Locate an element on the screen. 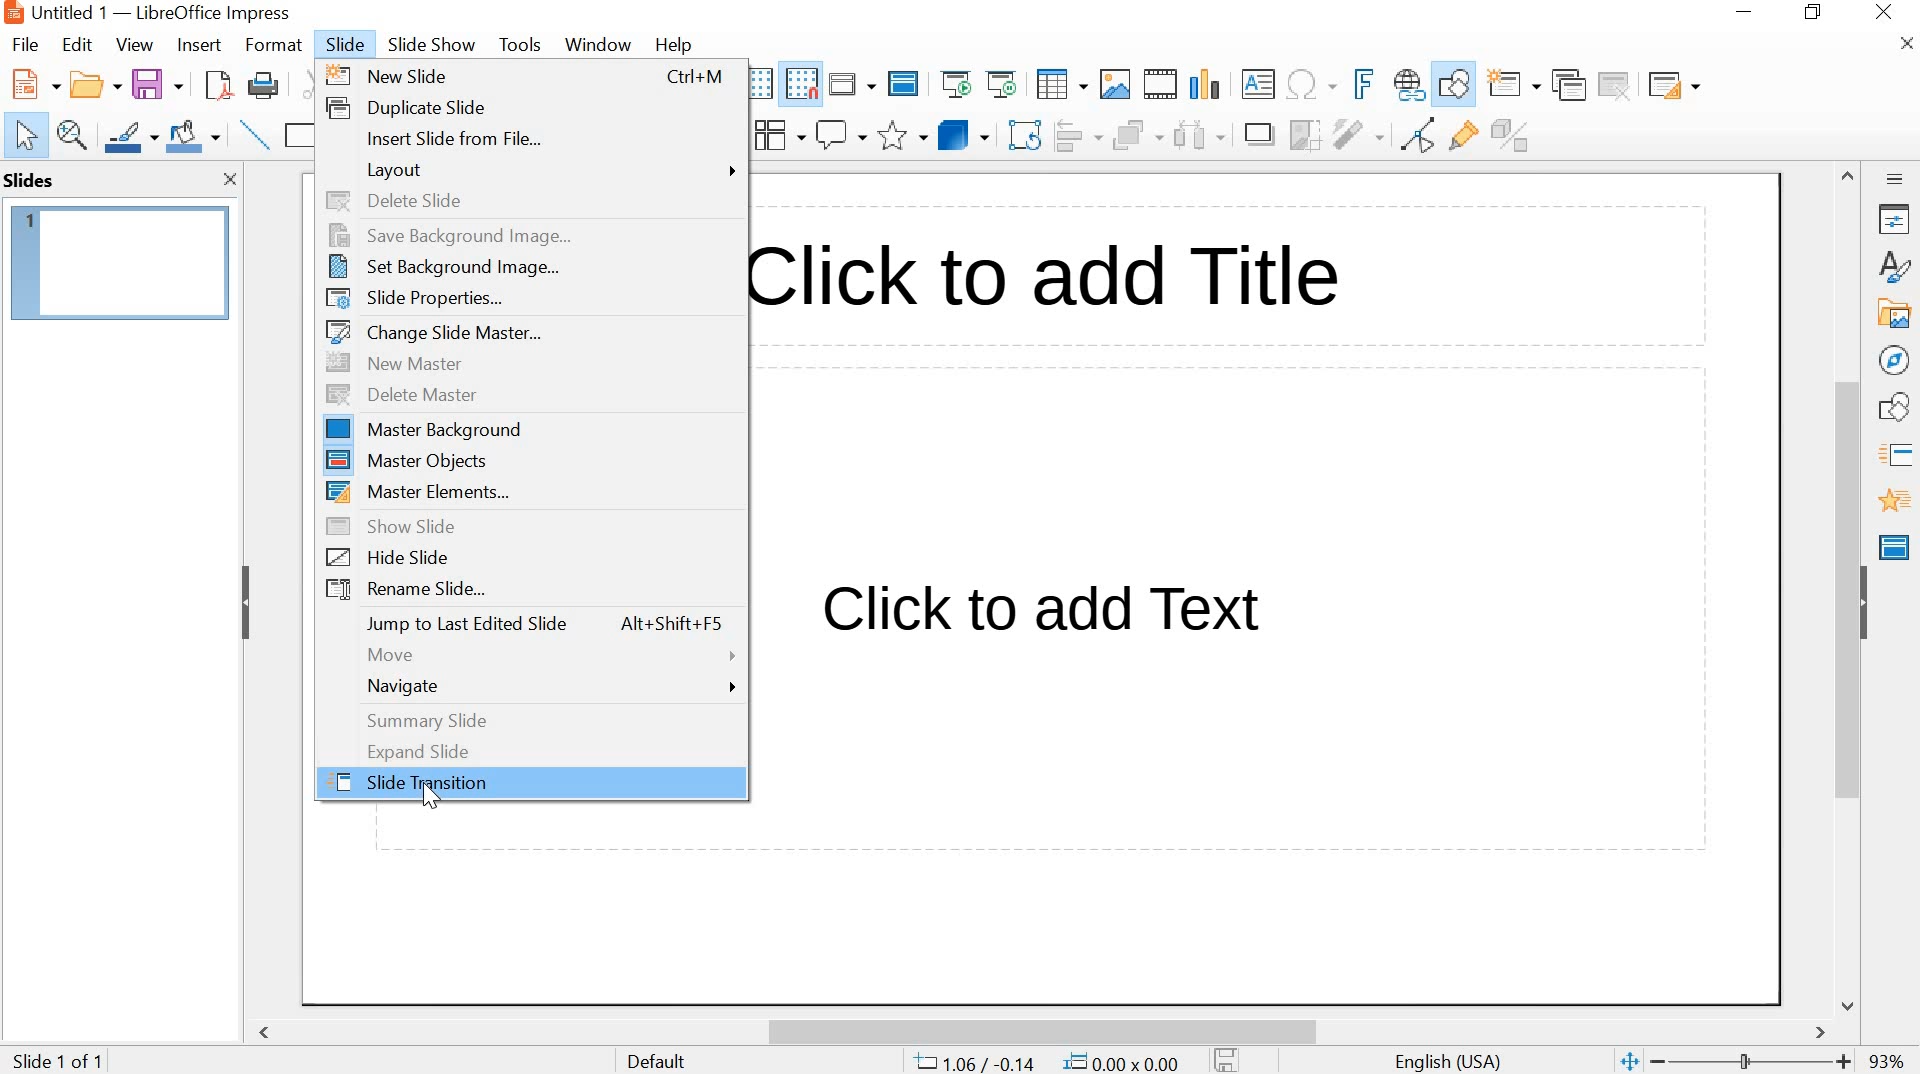  VIEW is located at coordinates (132, 44).